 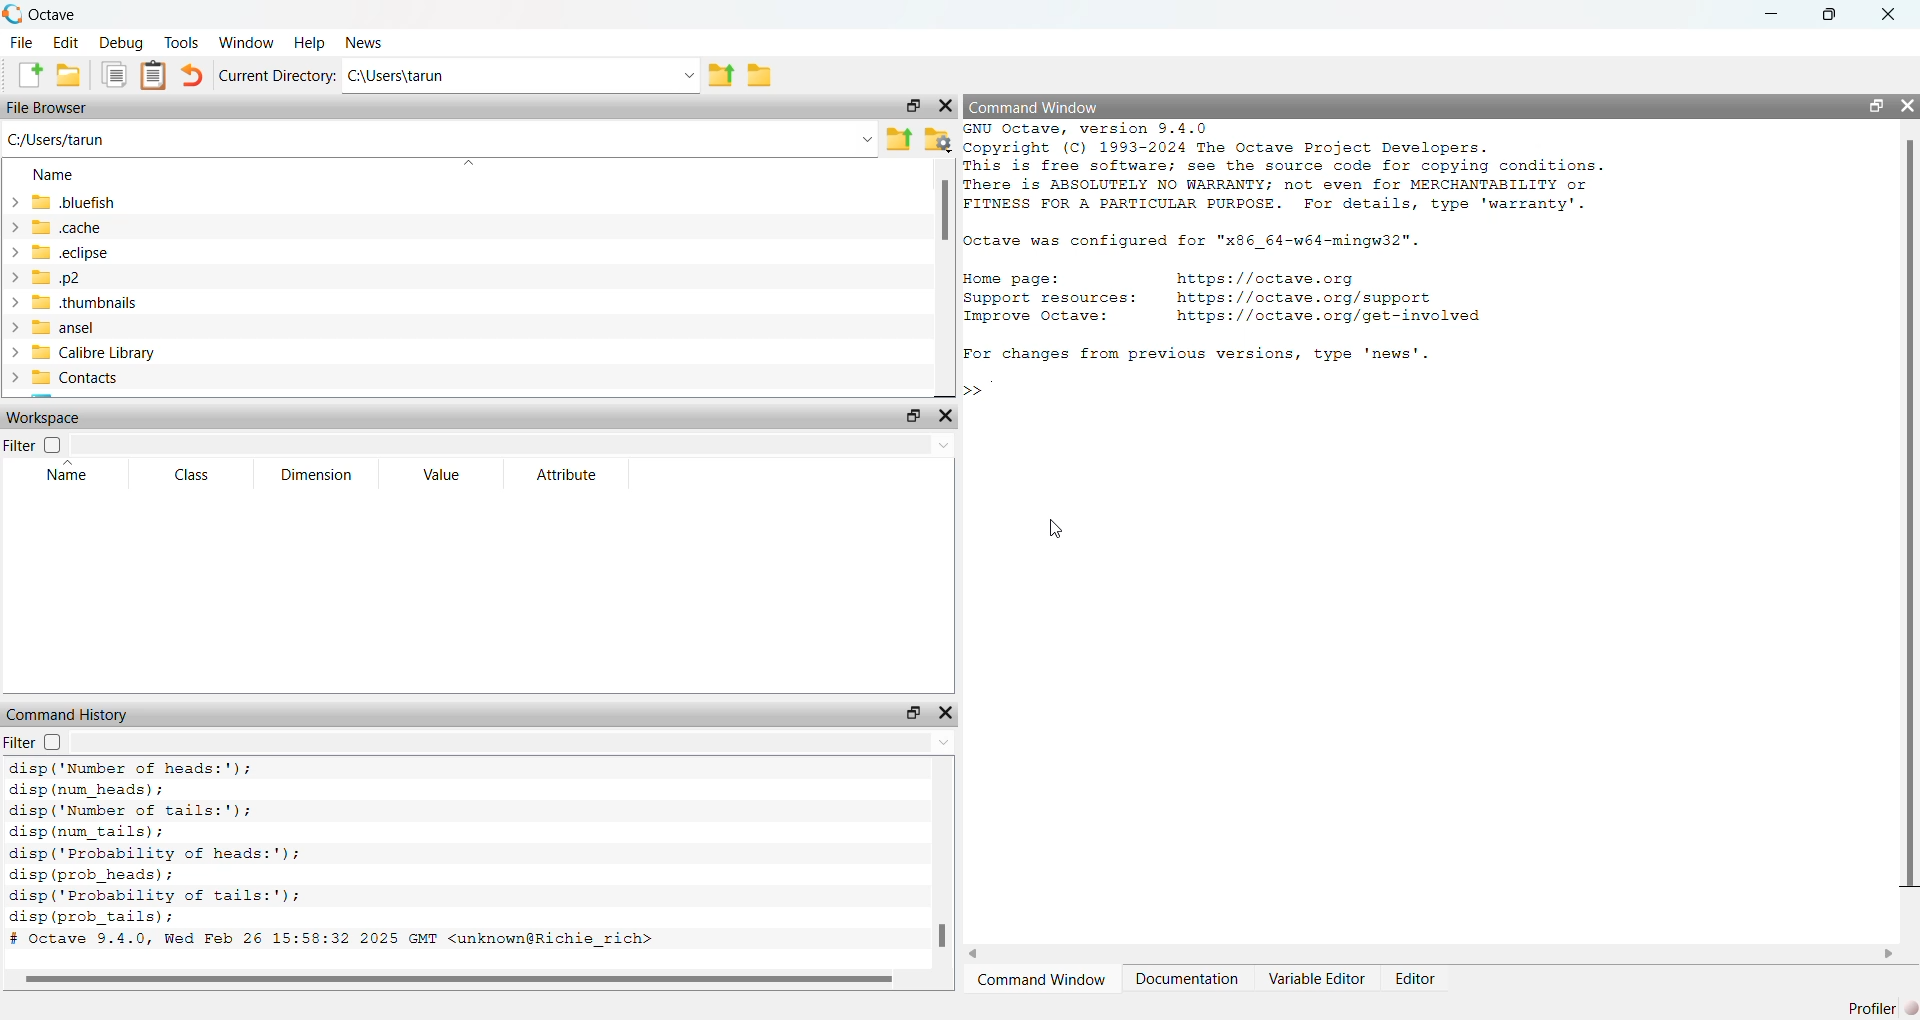 I want to click on New script, so click(x=27, y=75).